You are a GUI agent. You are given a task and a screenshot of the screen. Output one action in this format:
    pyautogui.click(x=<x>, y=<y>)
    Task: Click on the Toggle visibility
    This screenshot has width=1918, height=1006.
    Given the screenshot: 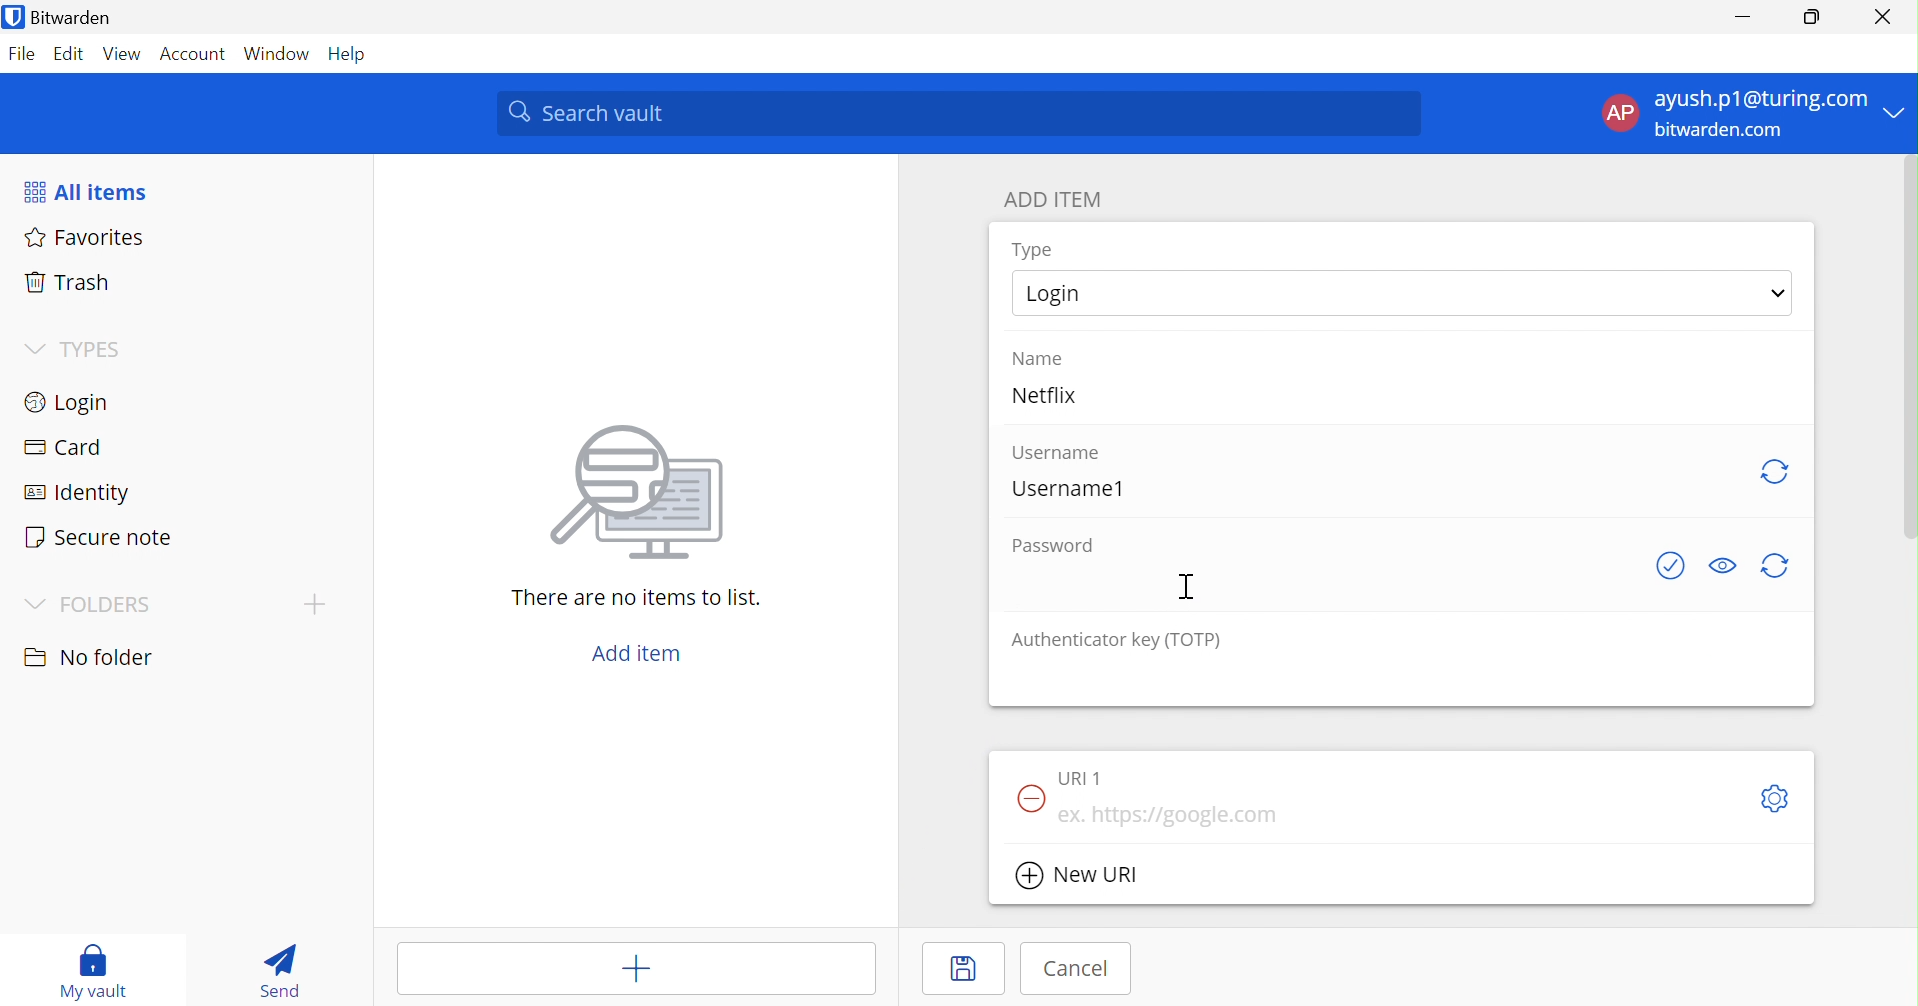 What is the action you would take?
    pyautogui.click(x=1723, y=565)
    